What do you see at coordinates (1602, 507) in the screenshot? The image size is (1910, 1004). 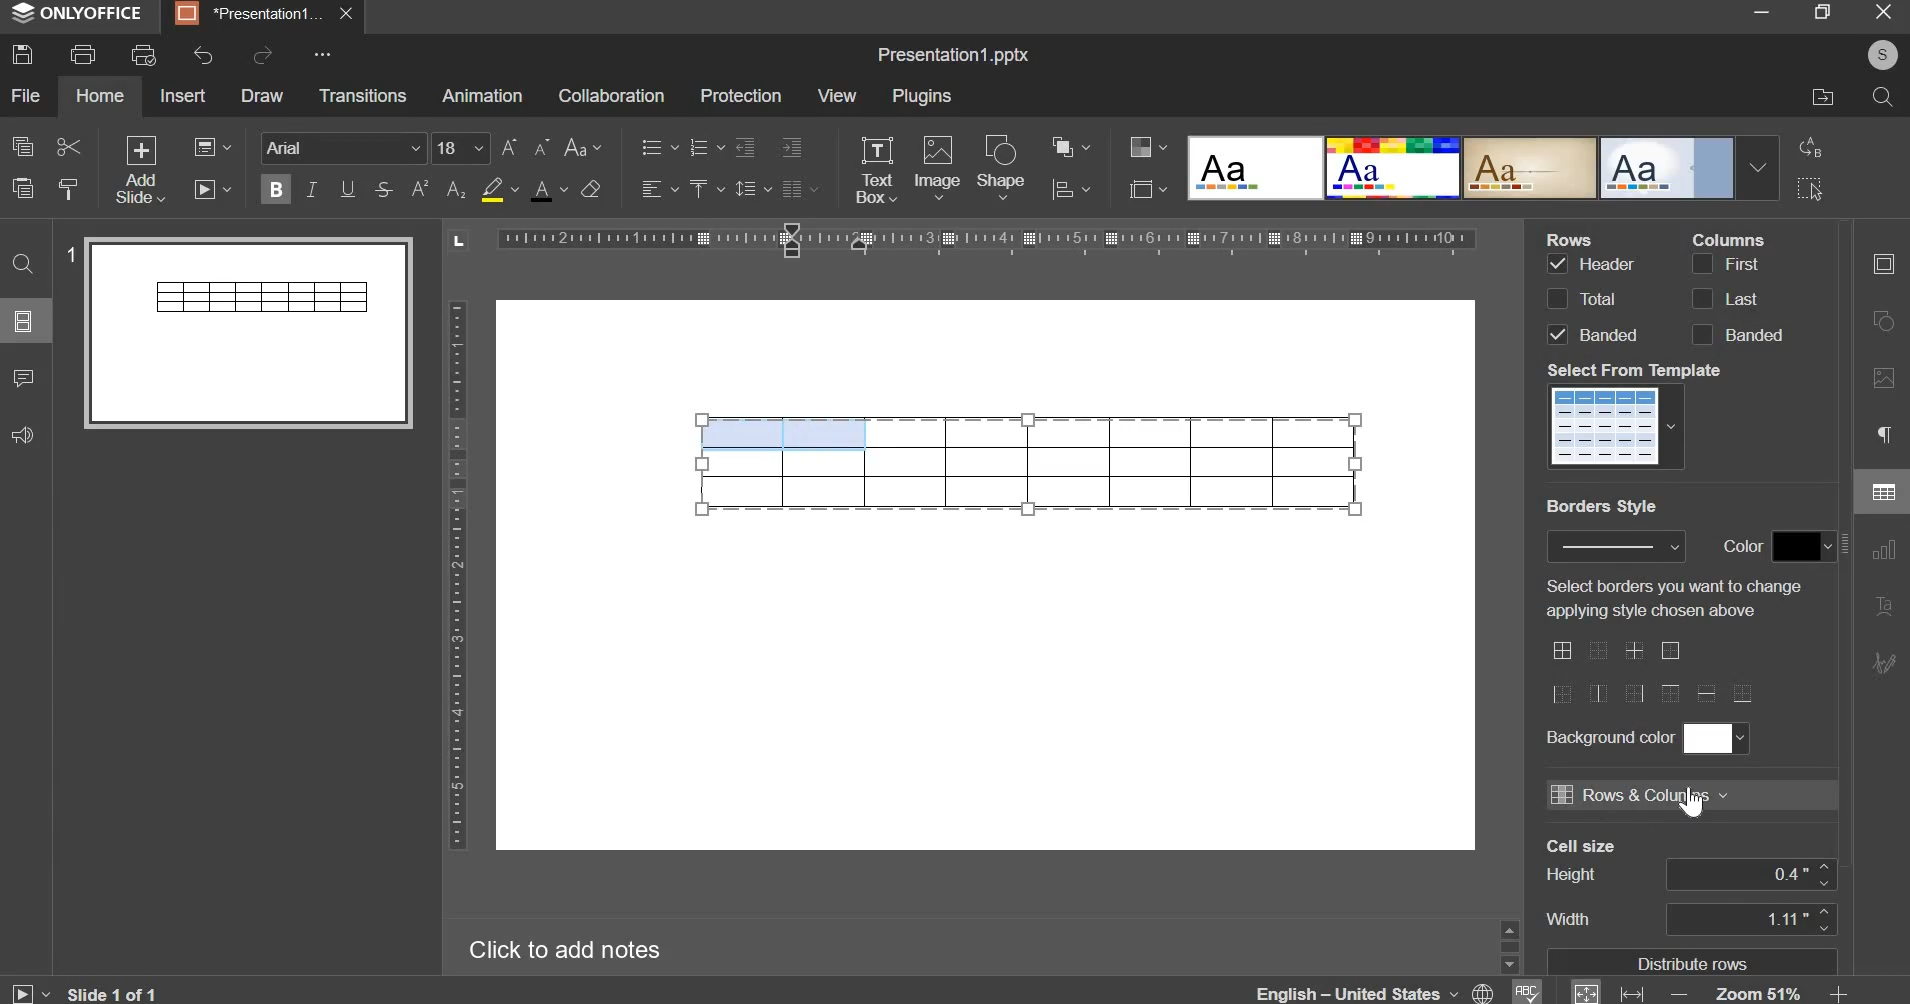 I see `Border Style` at bounding box center [1602, 507].